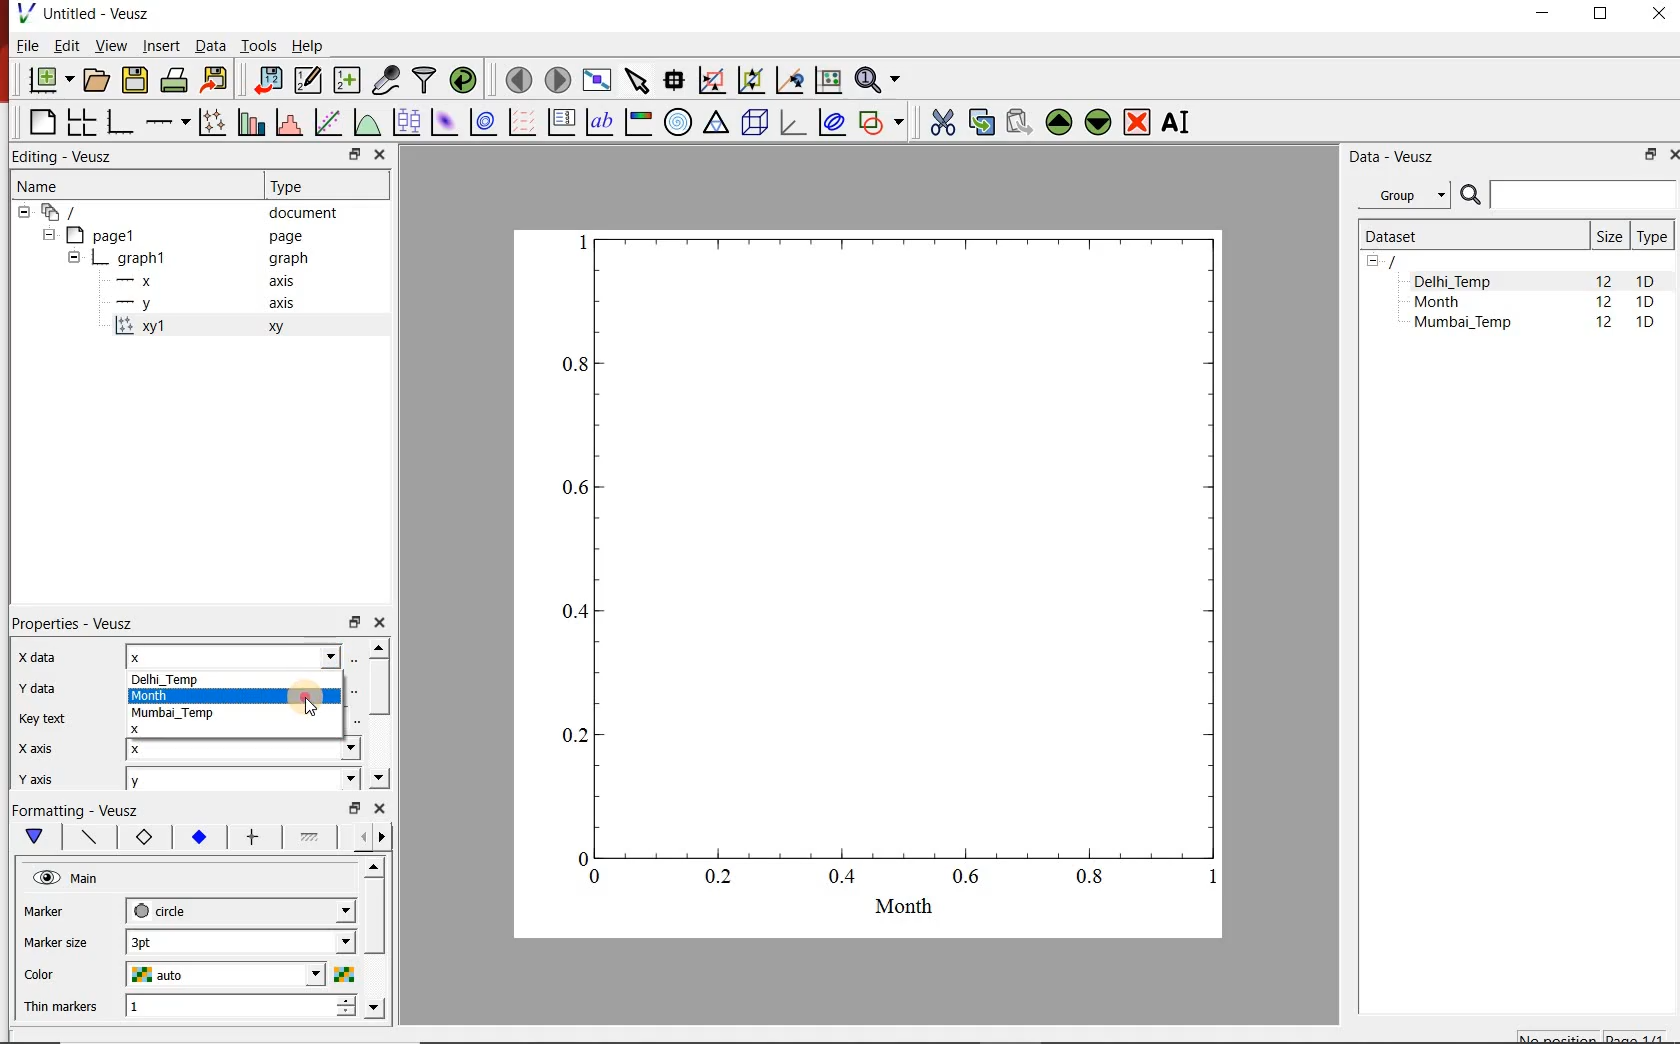 This screenshot has width=1680, height=1044. Describe the element at coordinates (1567, 196) in the screenshot. I see `SEARCH DATASETS` at that location.